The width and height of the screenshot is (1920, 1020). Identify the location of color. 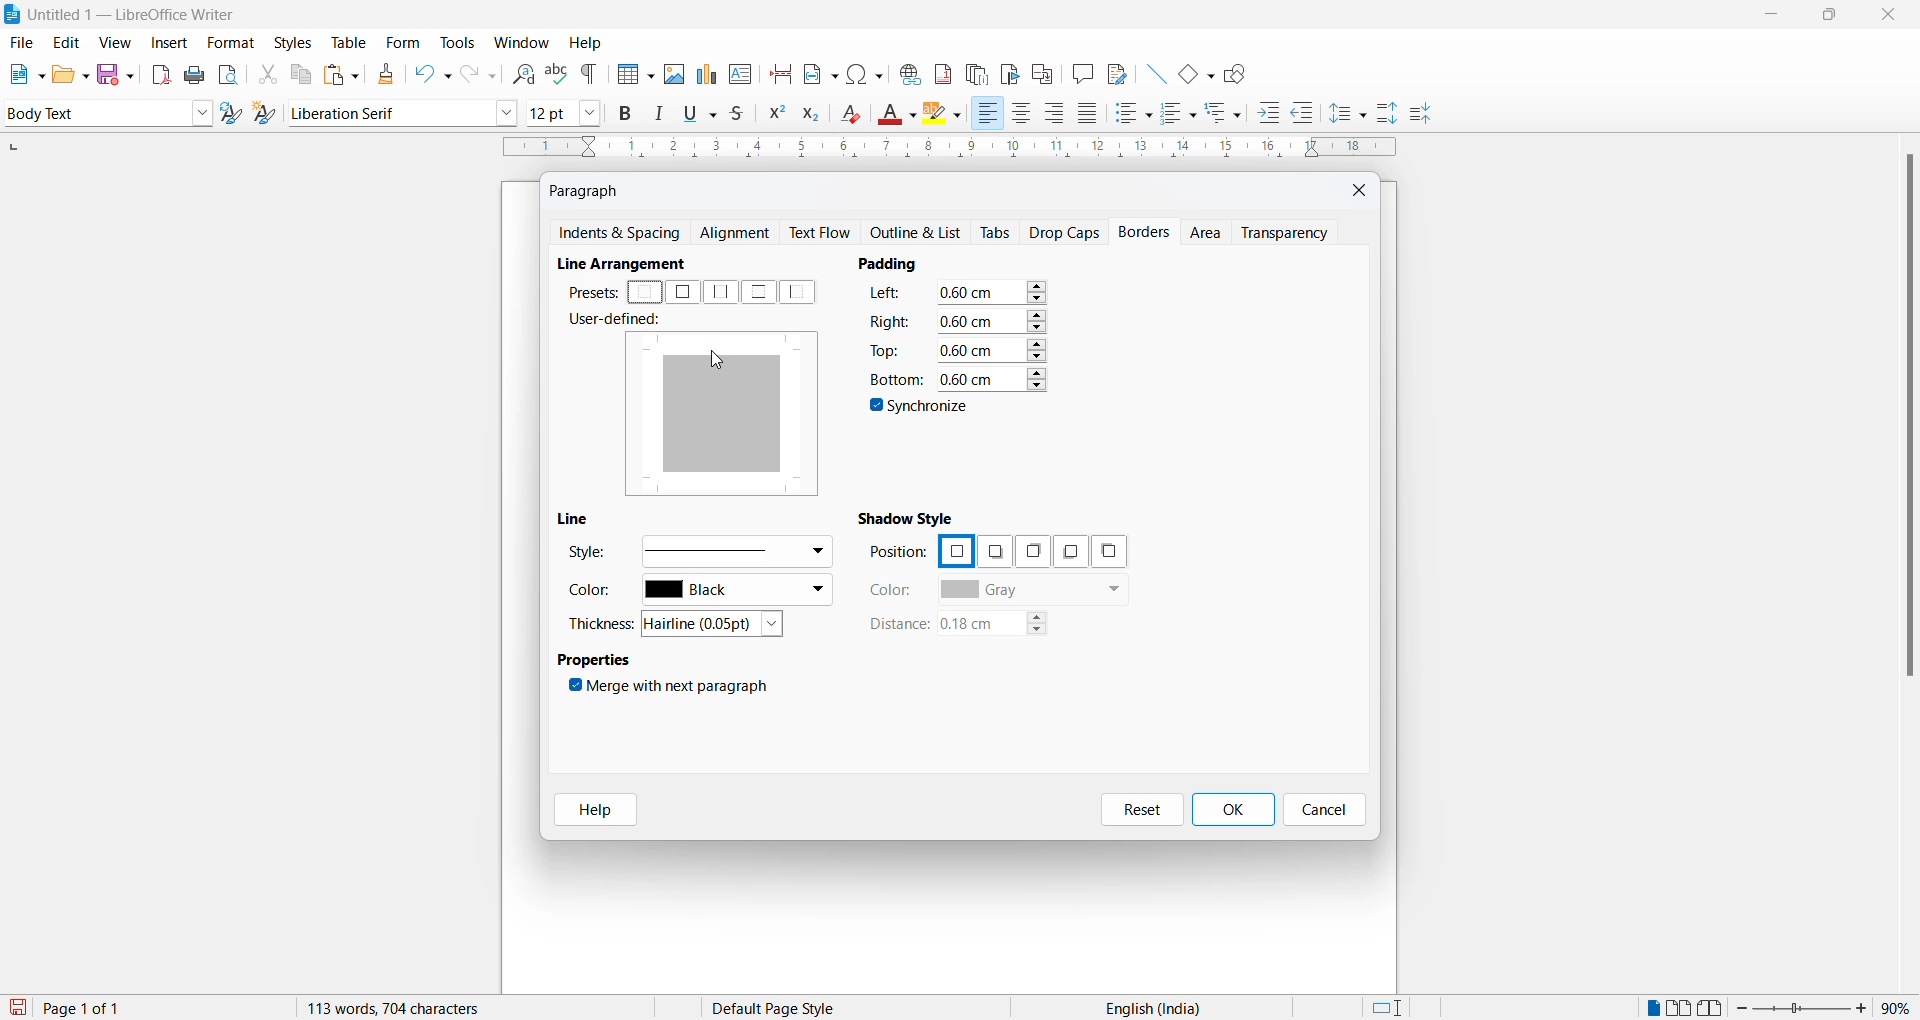
(596, 594).